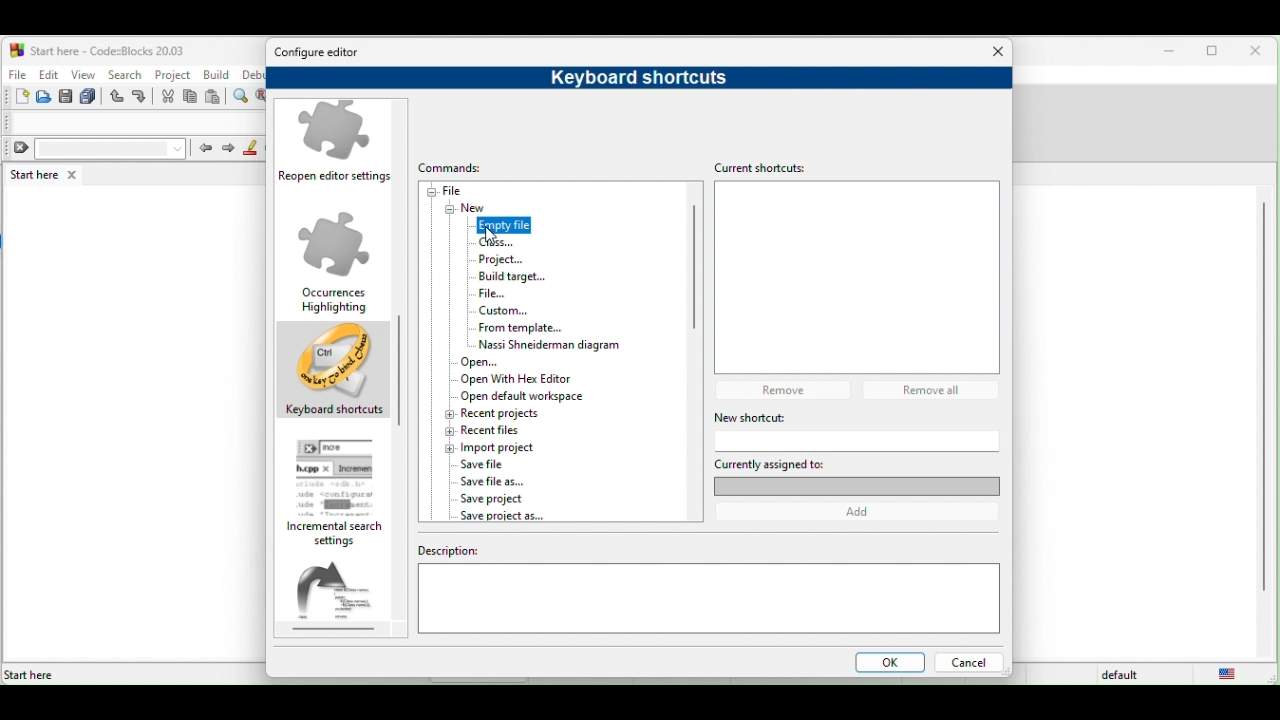 Image resolution: width=1280 pixels, height=720 pixels. What do you see at coordinates (936, 390) in the screenshot?
I see `remove all` at bounding box center [936, 390].